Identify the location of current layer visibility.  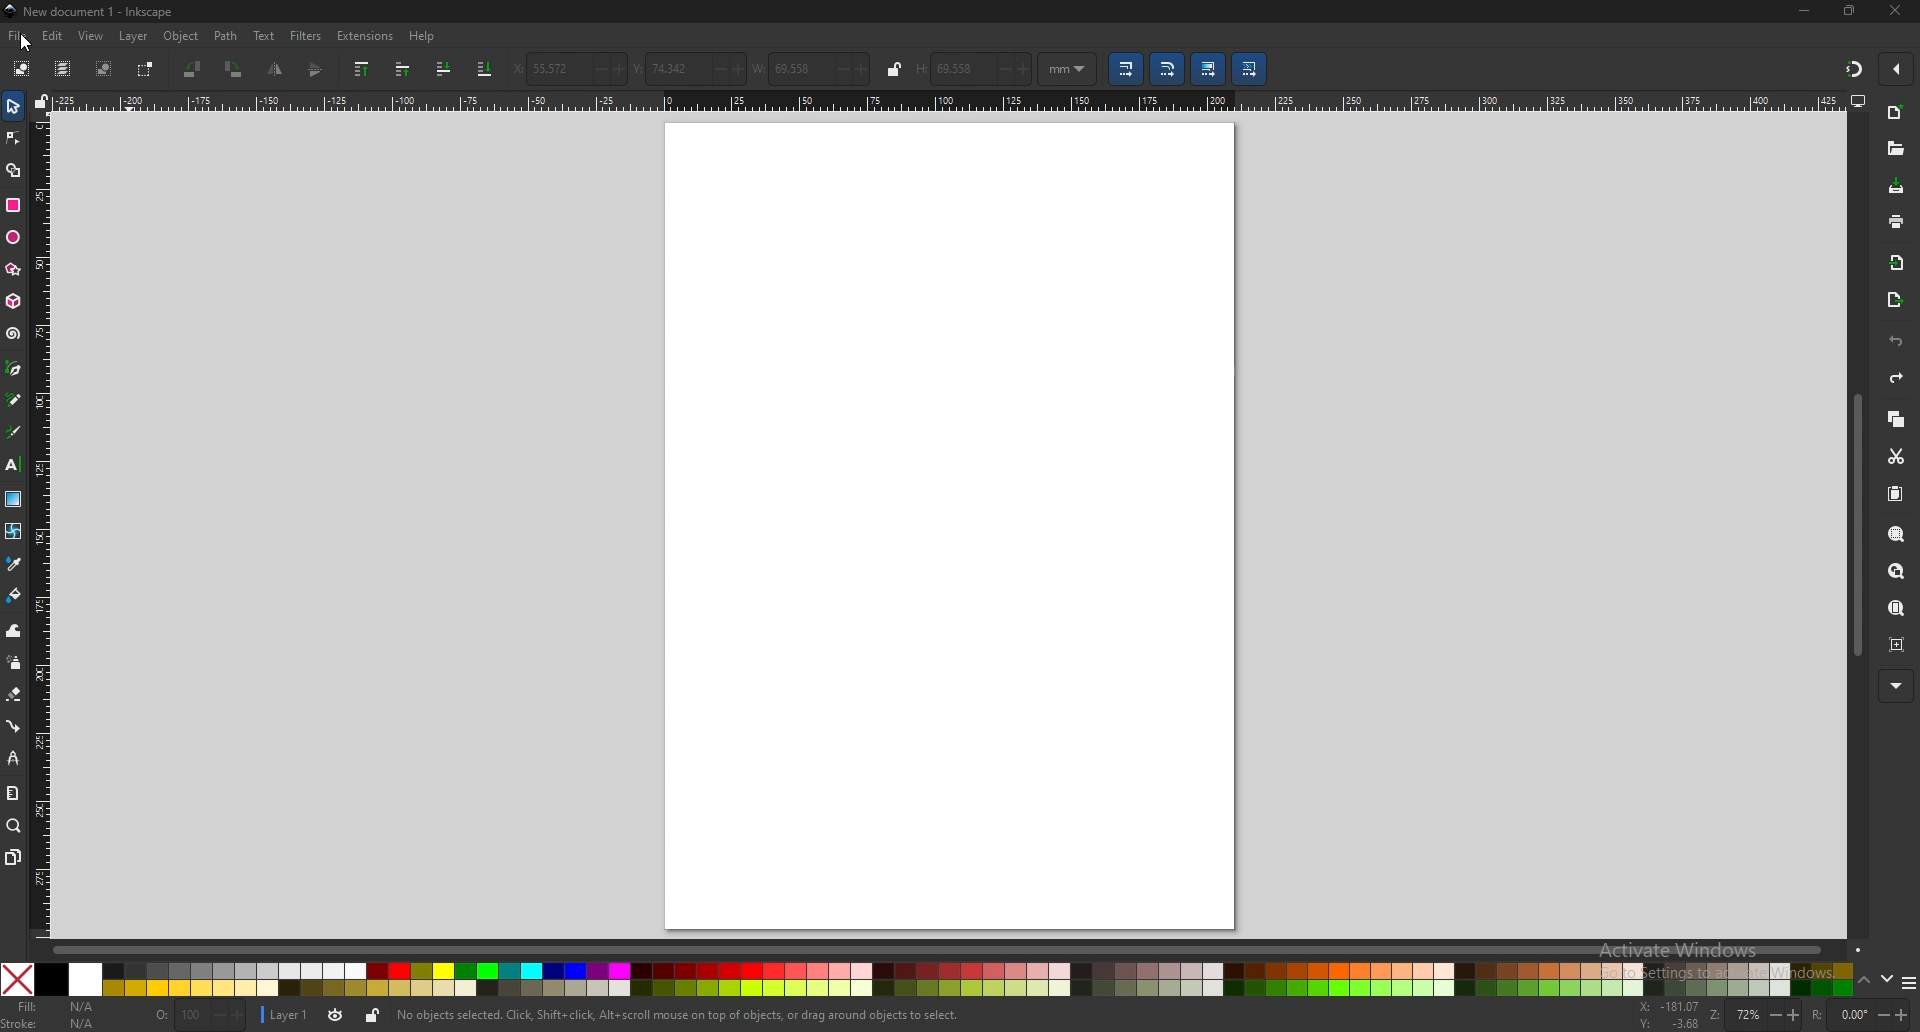
(338, 1016).